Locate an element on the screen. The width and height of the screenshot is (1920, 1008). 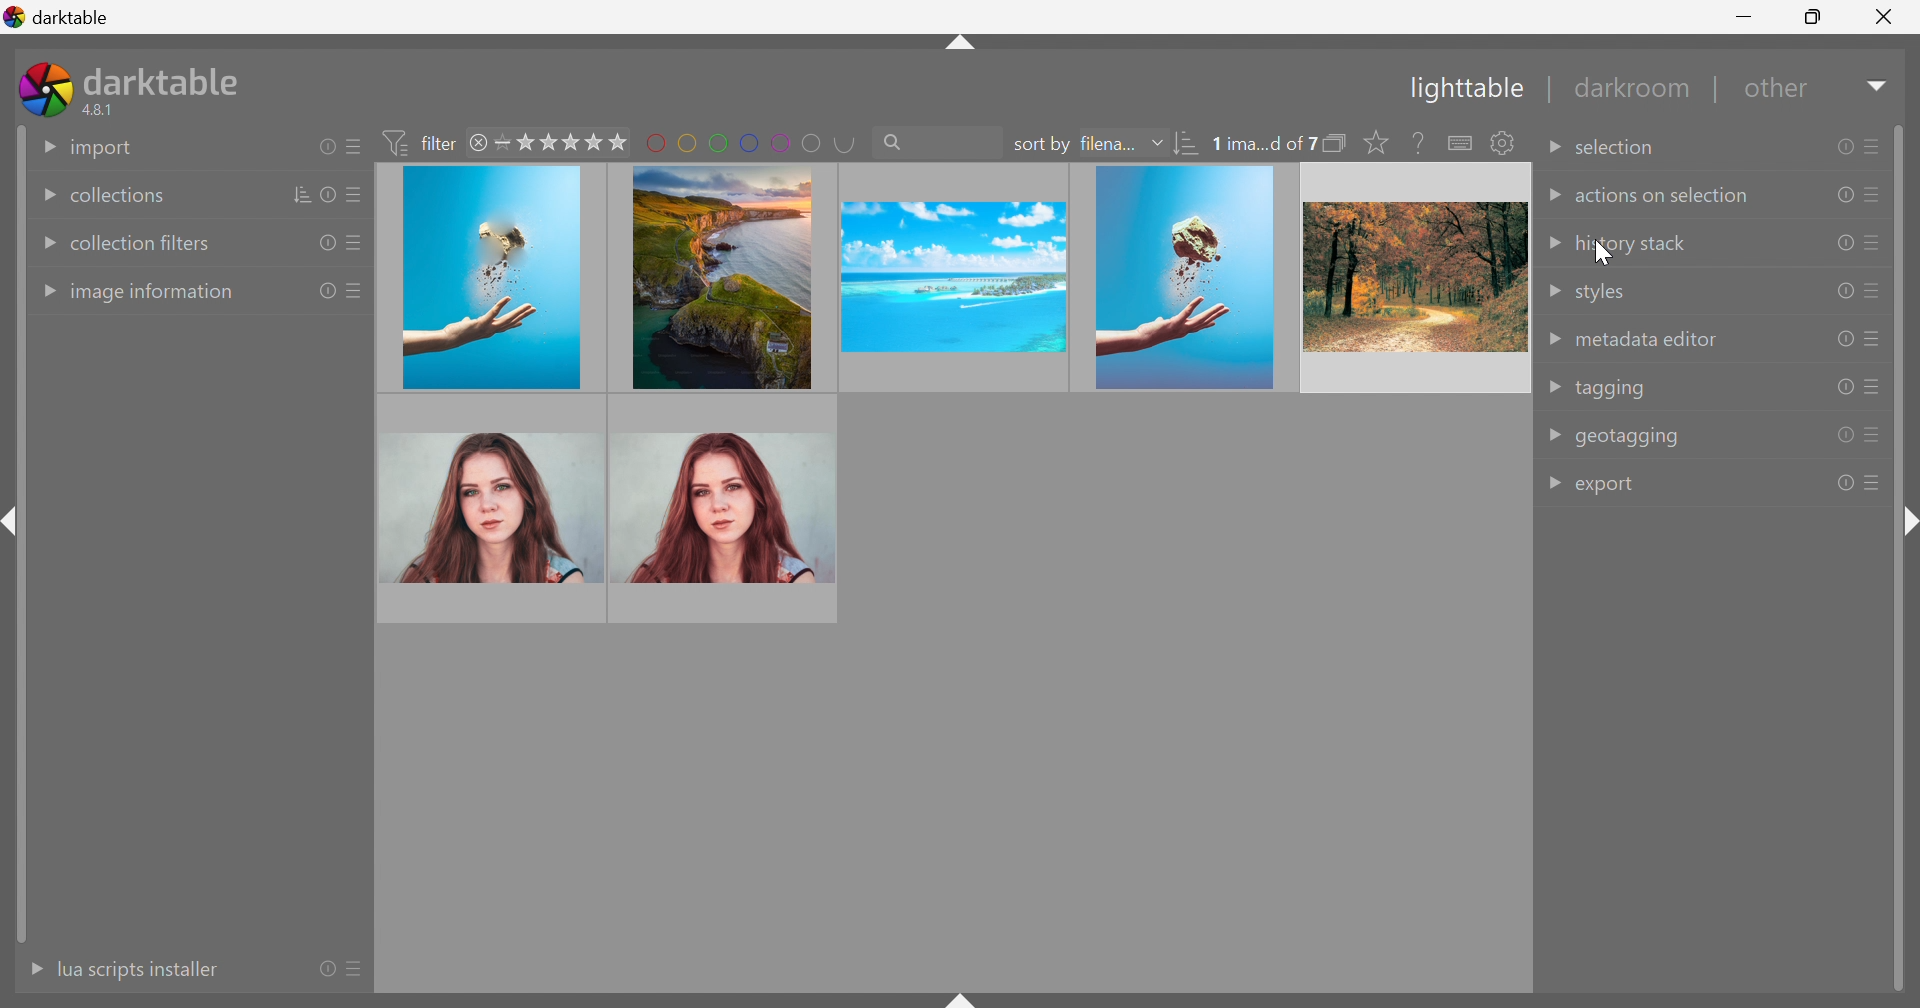
tagging is located at coordinates (1619, 392).